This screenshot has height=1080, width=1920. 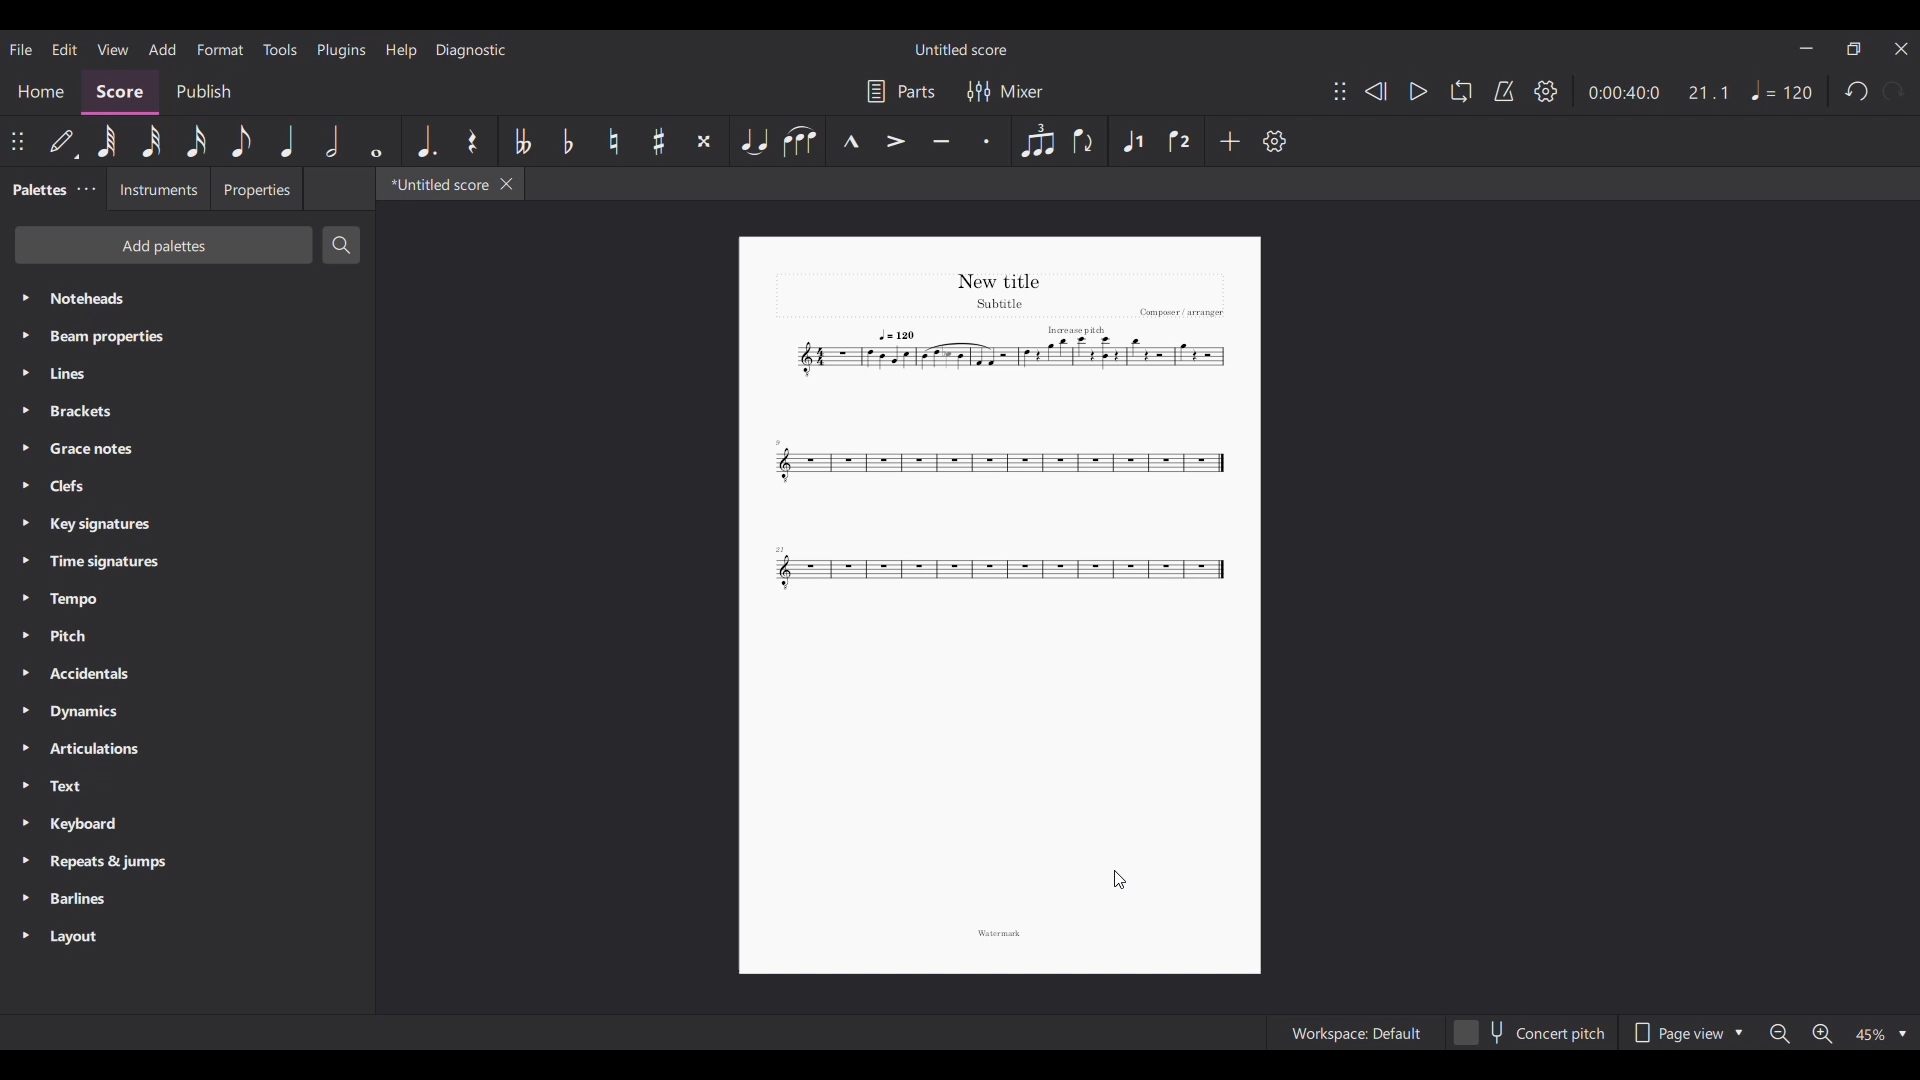 What do you see at coordinates (163, 245) in the screenshot?
I see `Add palettes` at bounding box center [163, 245].